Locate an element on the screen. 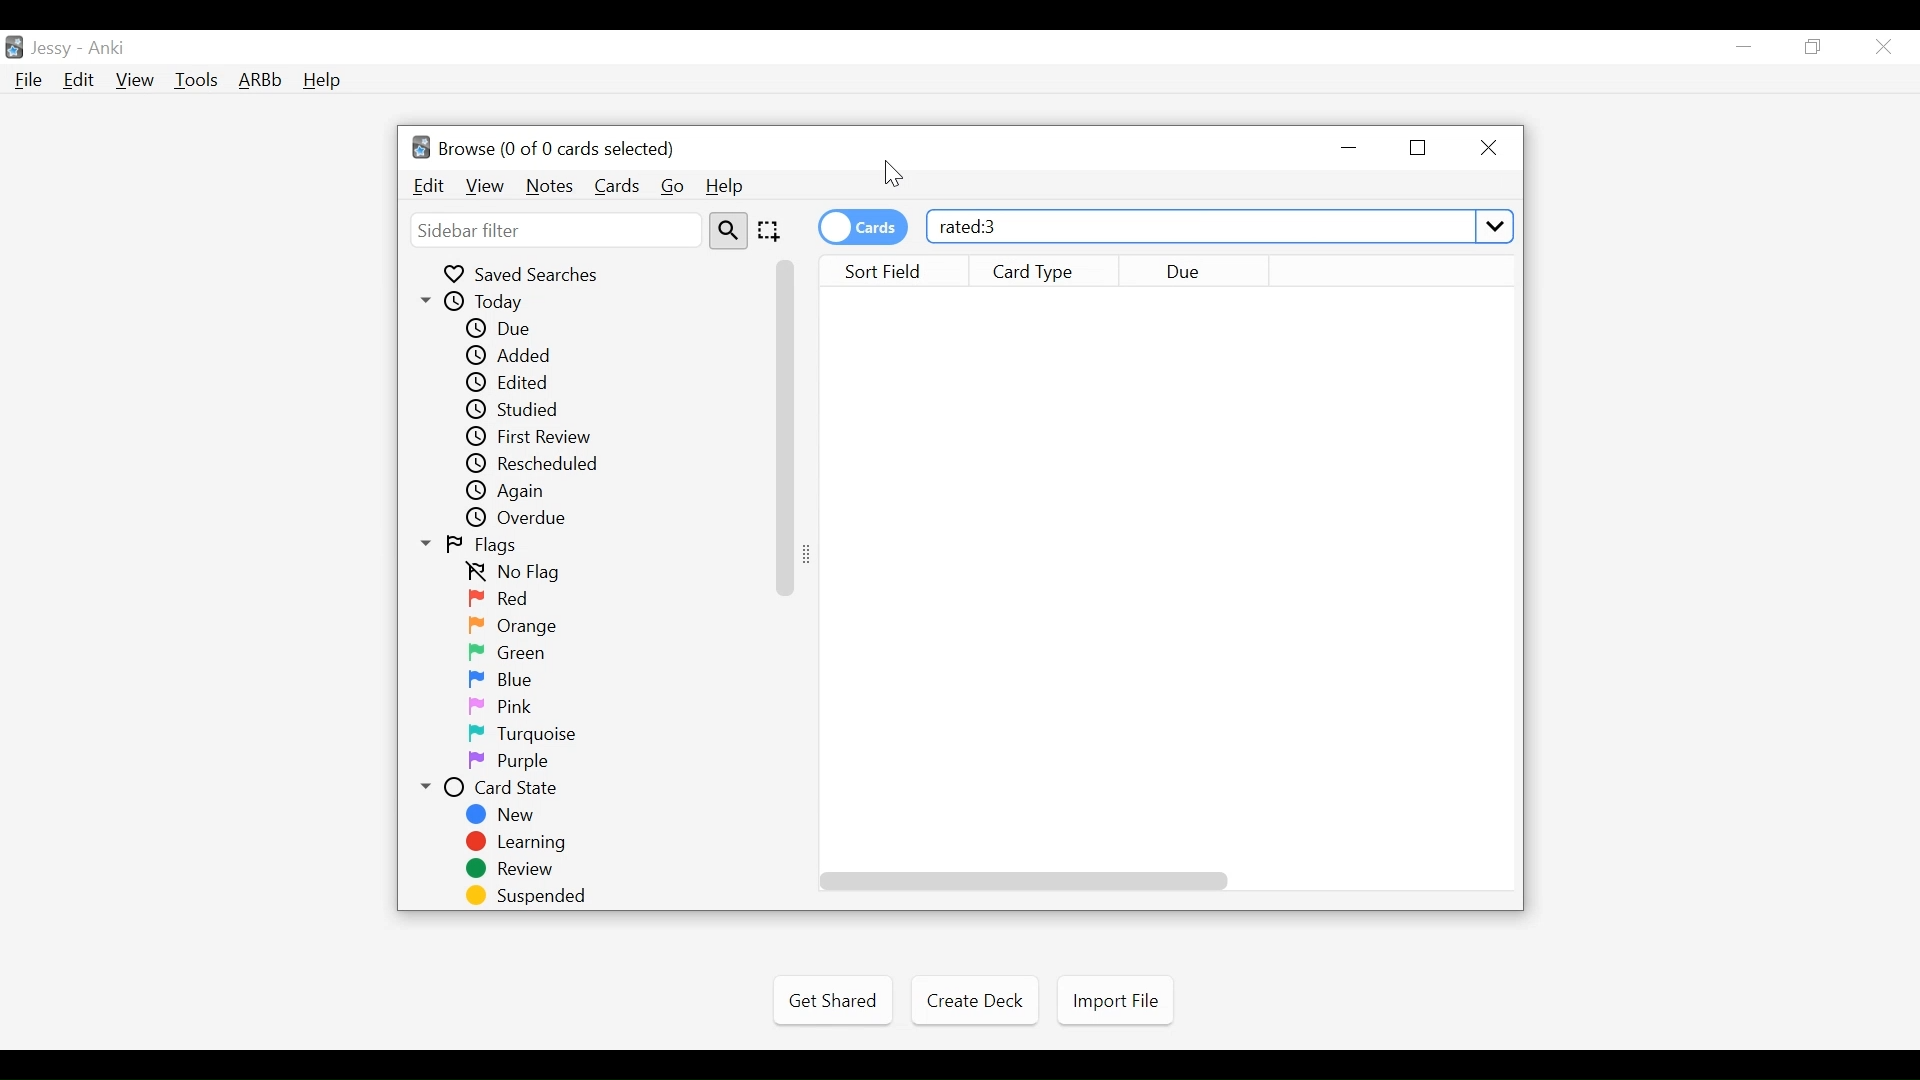  Card State is located at coordinates (505, 789).